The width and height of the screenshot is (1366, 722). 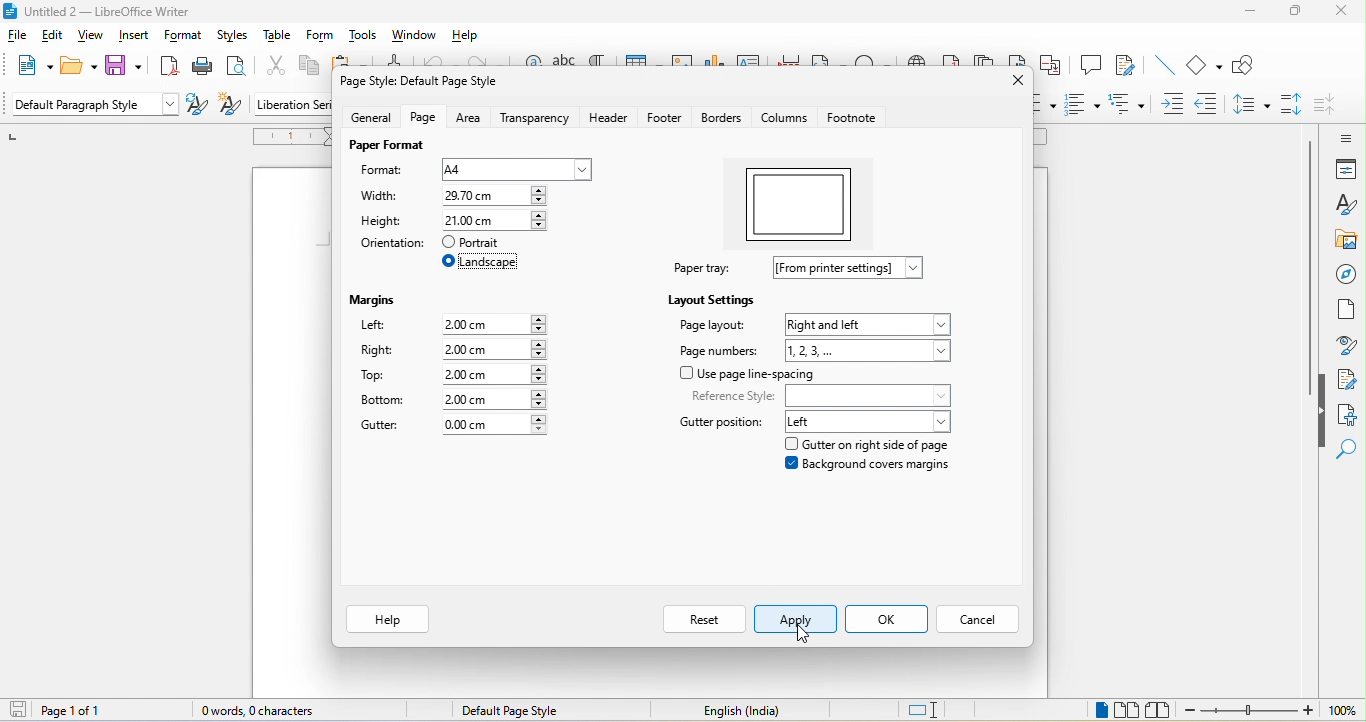 I want to click on file, so click(x=18, y=37).